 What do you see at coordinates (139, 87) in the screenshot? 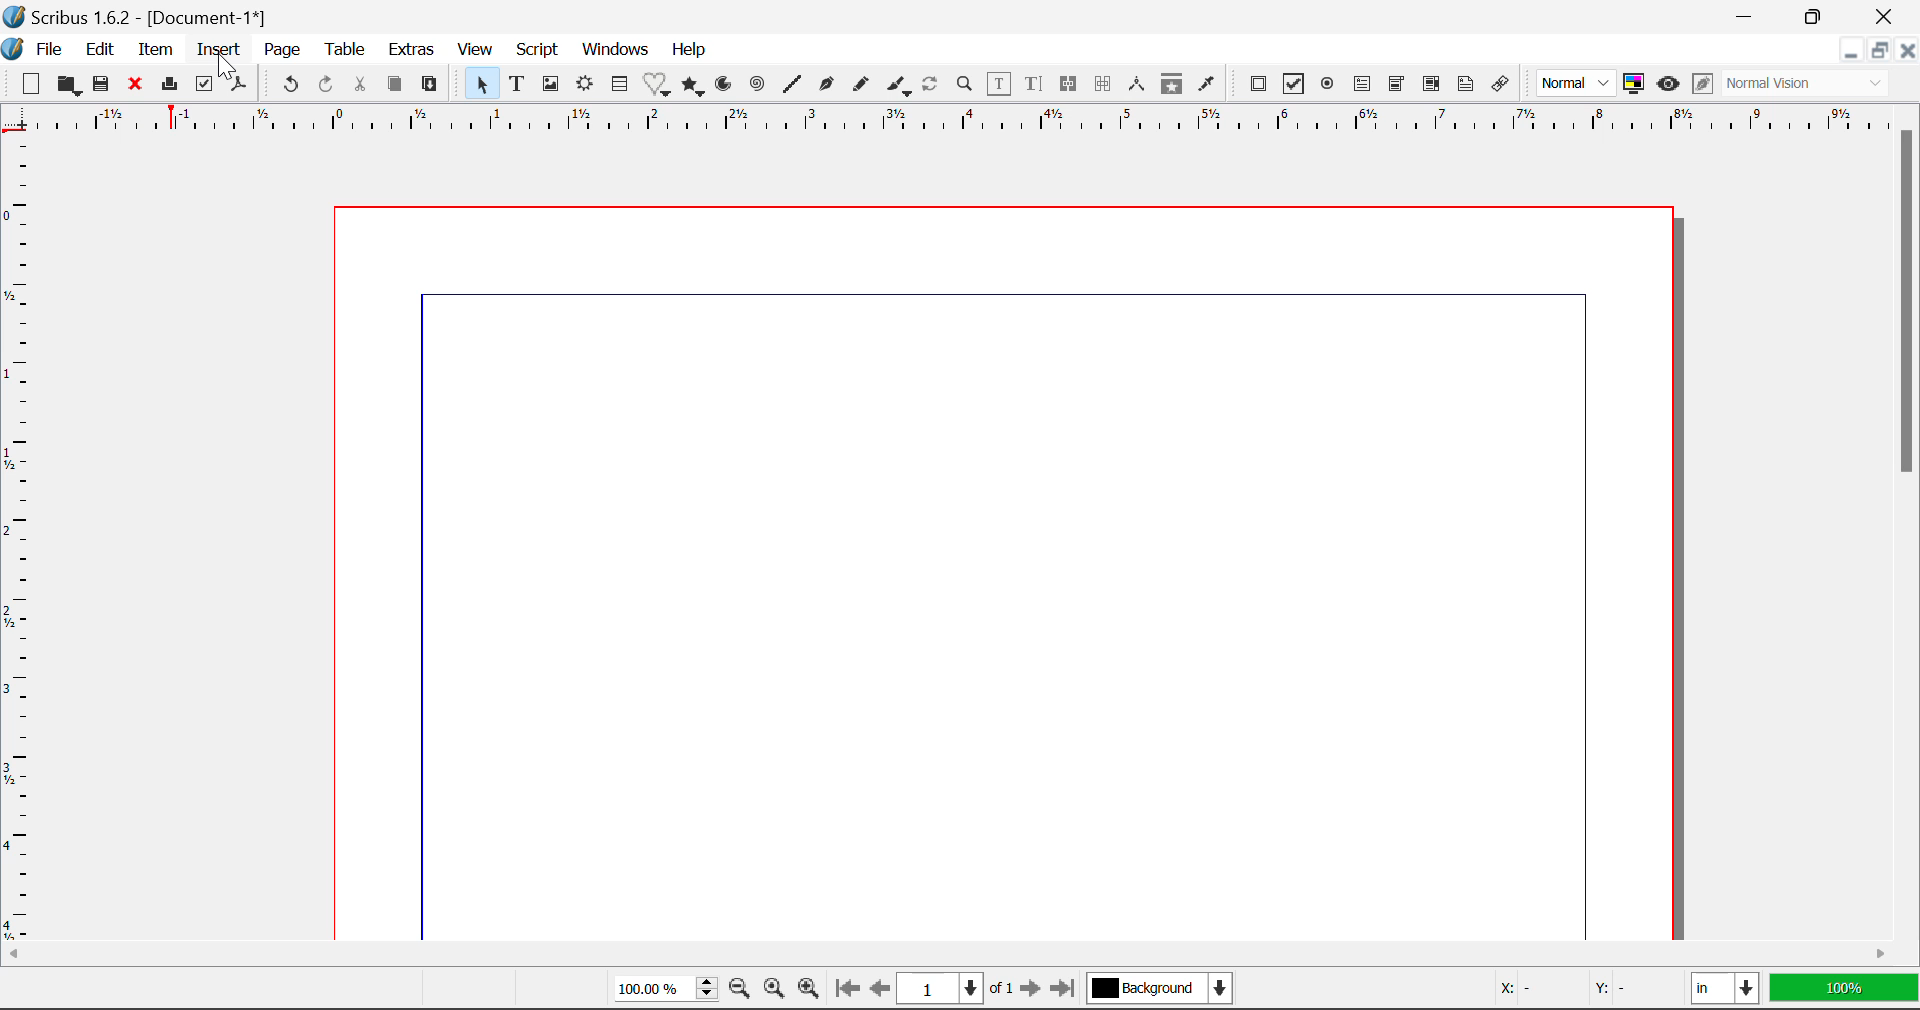
I see `Close` at bounding box center [139, 87].